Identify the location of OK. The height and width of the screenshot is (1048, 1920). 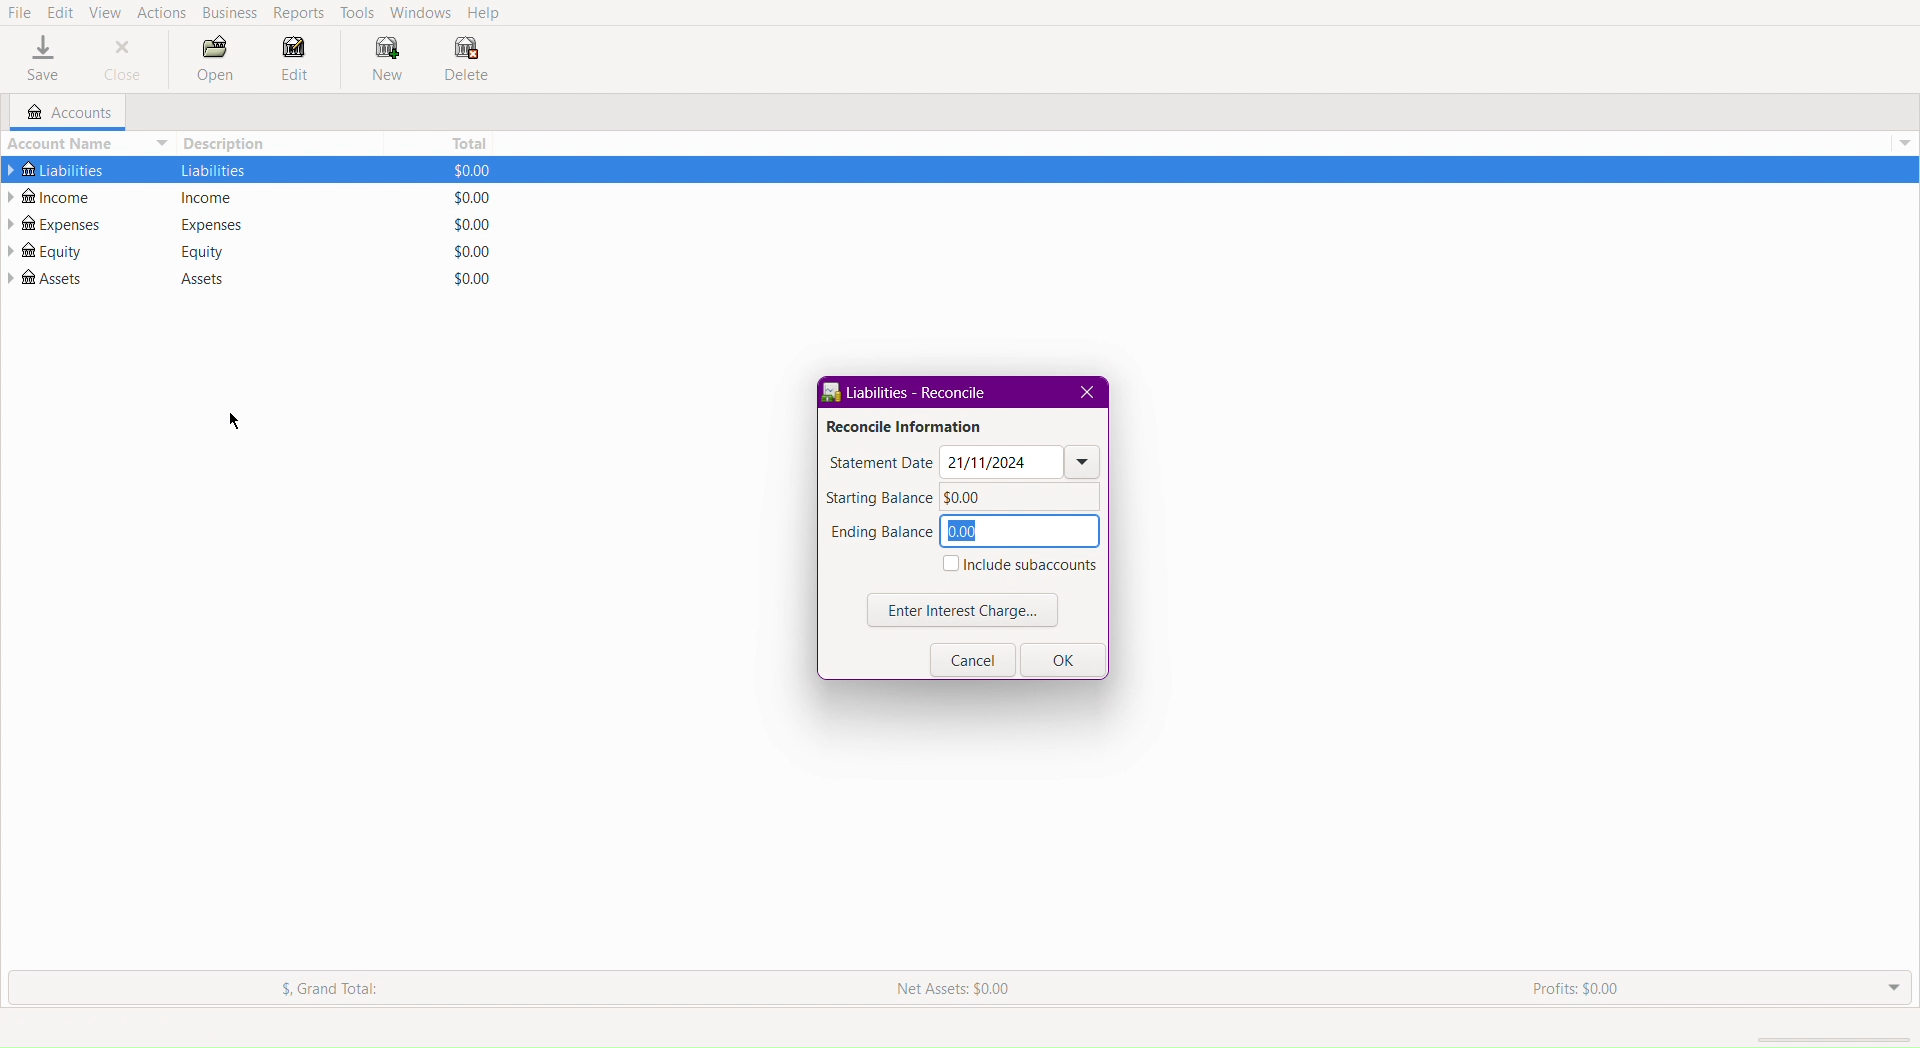
(1064, 661).